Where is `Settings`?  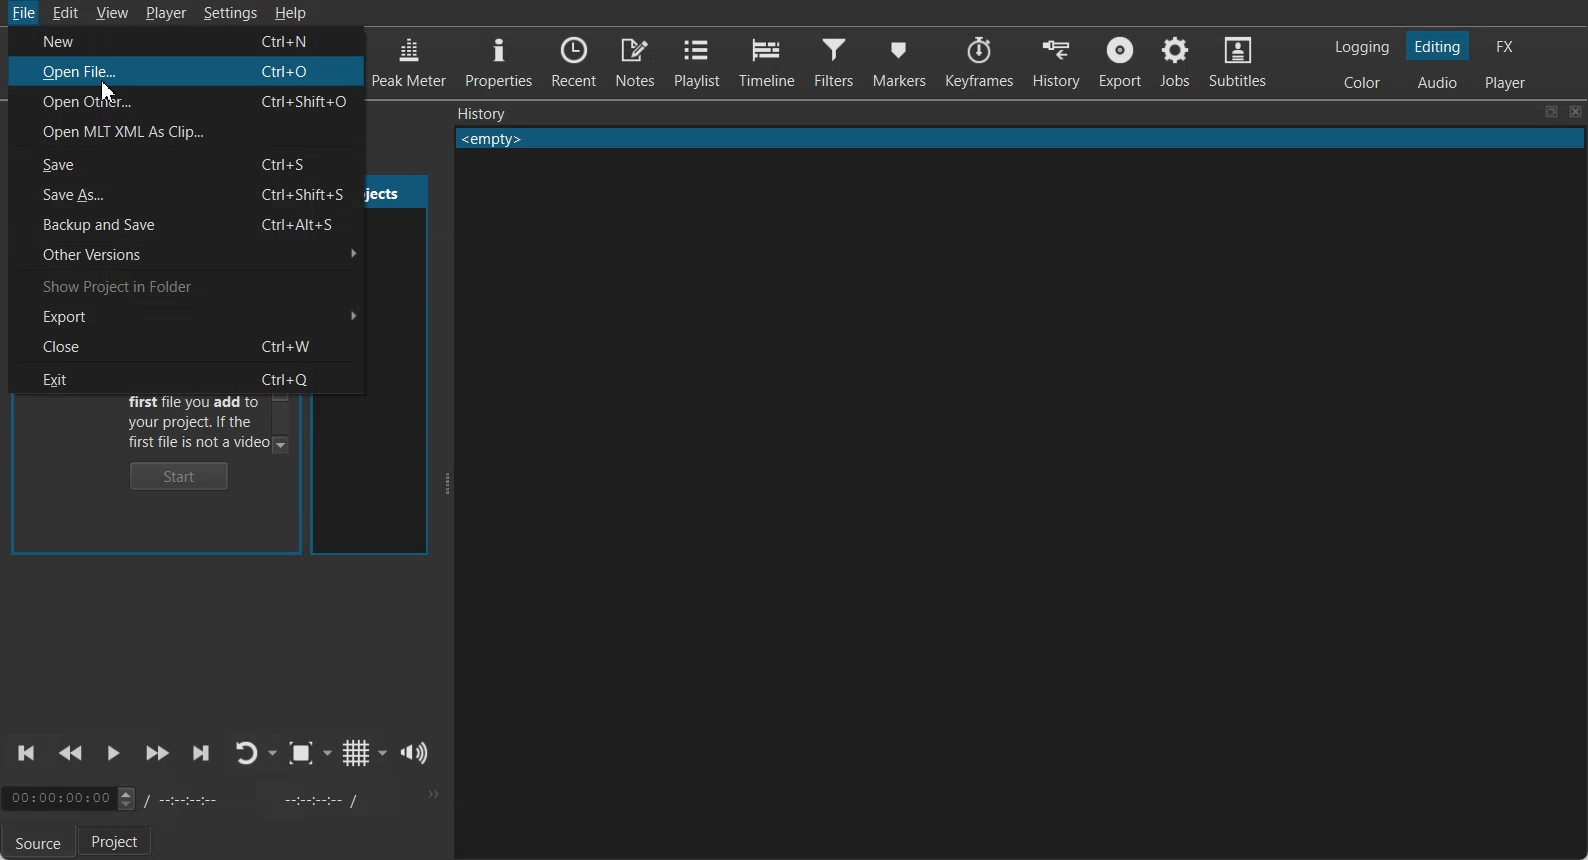 Settings is located at coordinates (231, 13).